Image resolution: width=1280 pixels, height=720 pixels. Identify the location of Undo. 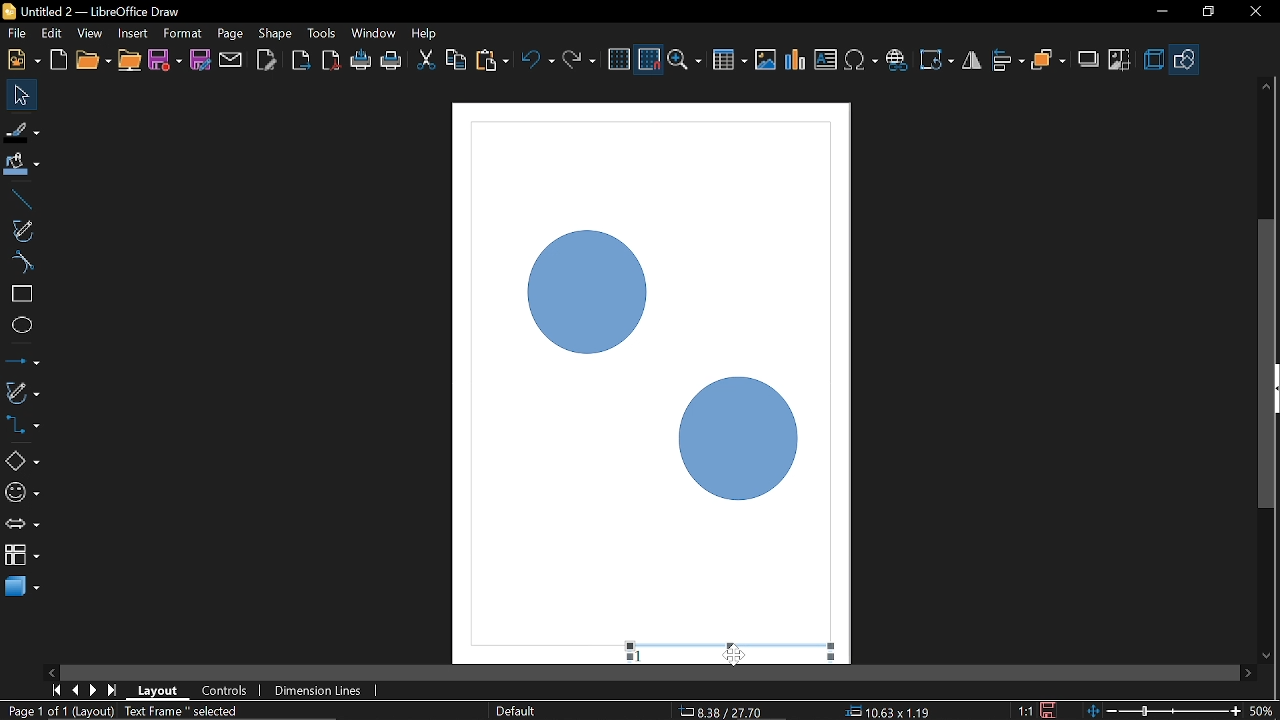
(539, 62).